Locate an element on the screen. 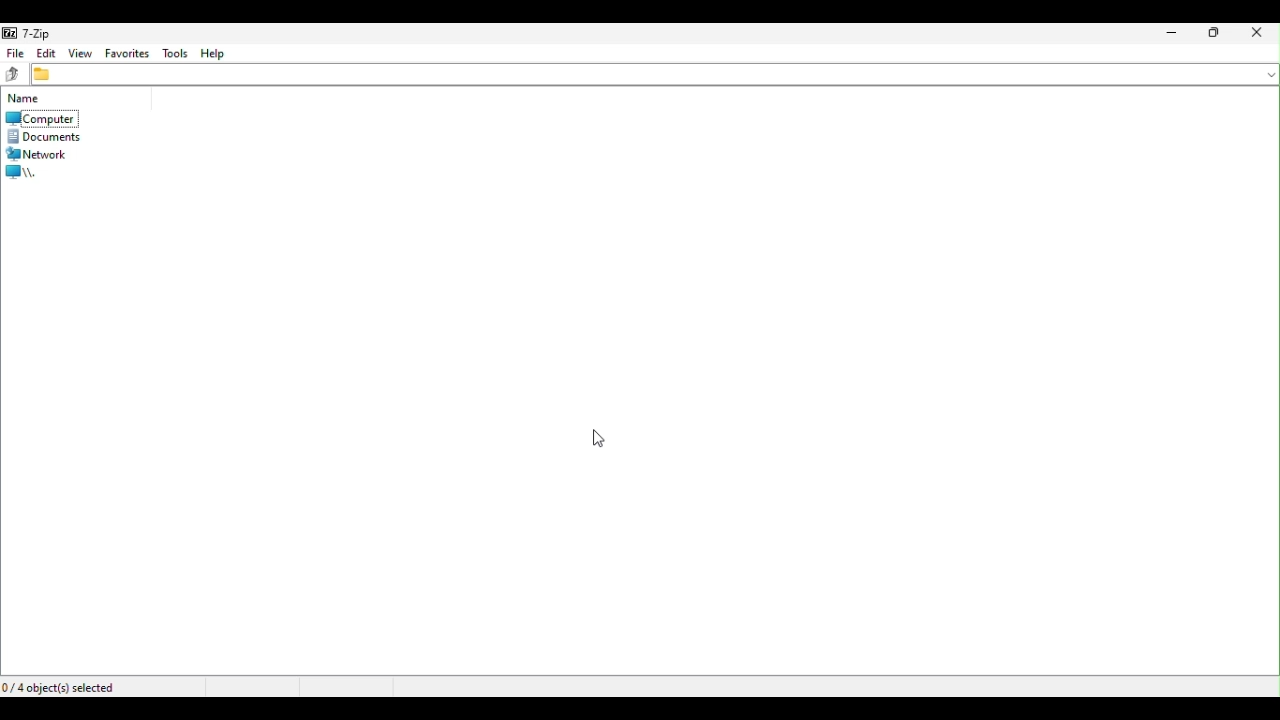 The width and height of the screenshot is (1280, 720). View is located at coordinates (83, 54).